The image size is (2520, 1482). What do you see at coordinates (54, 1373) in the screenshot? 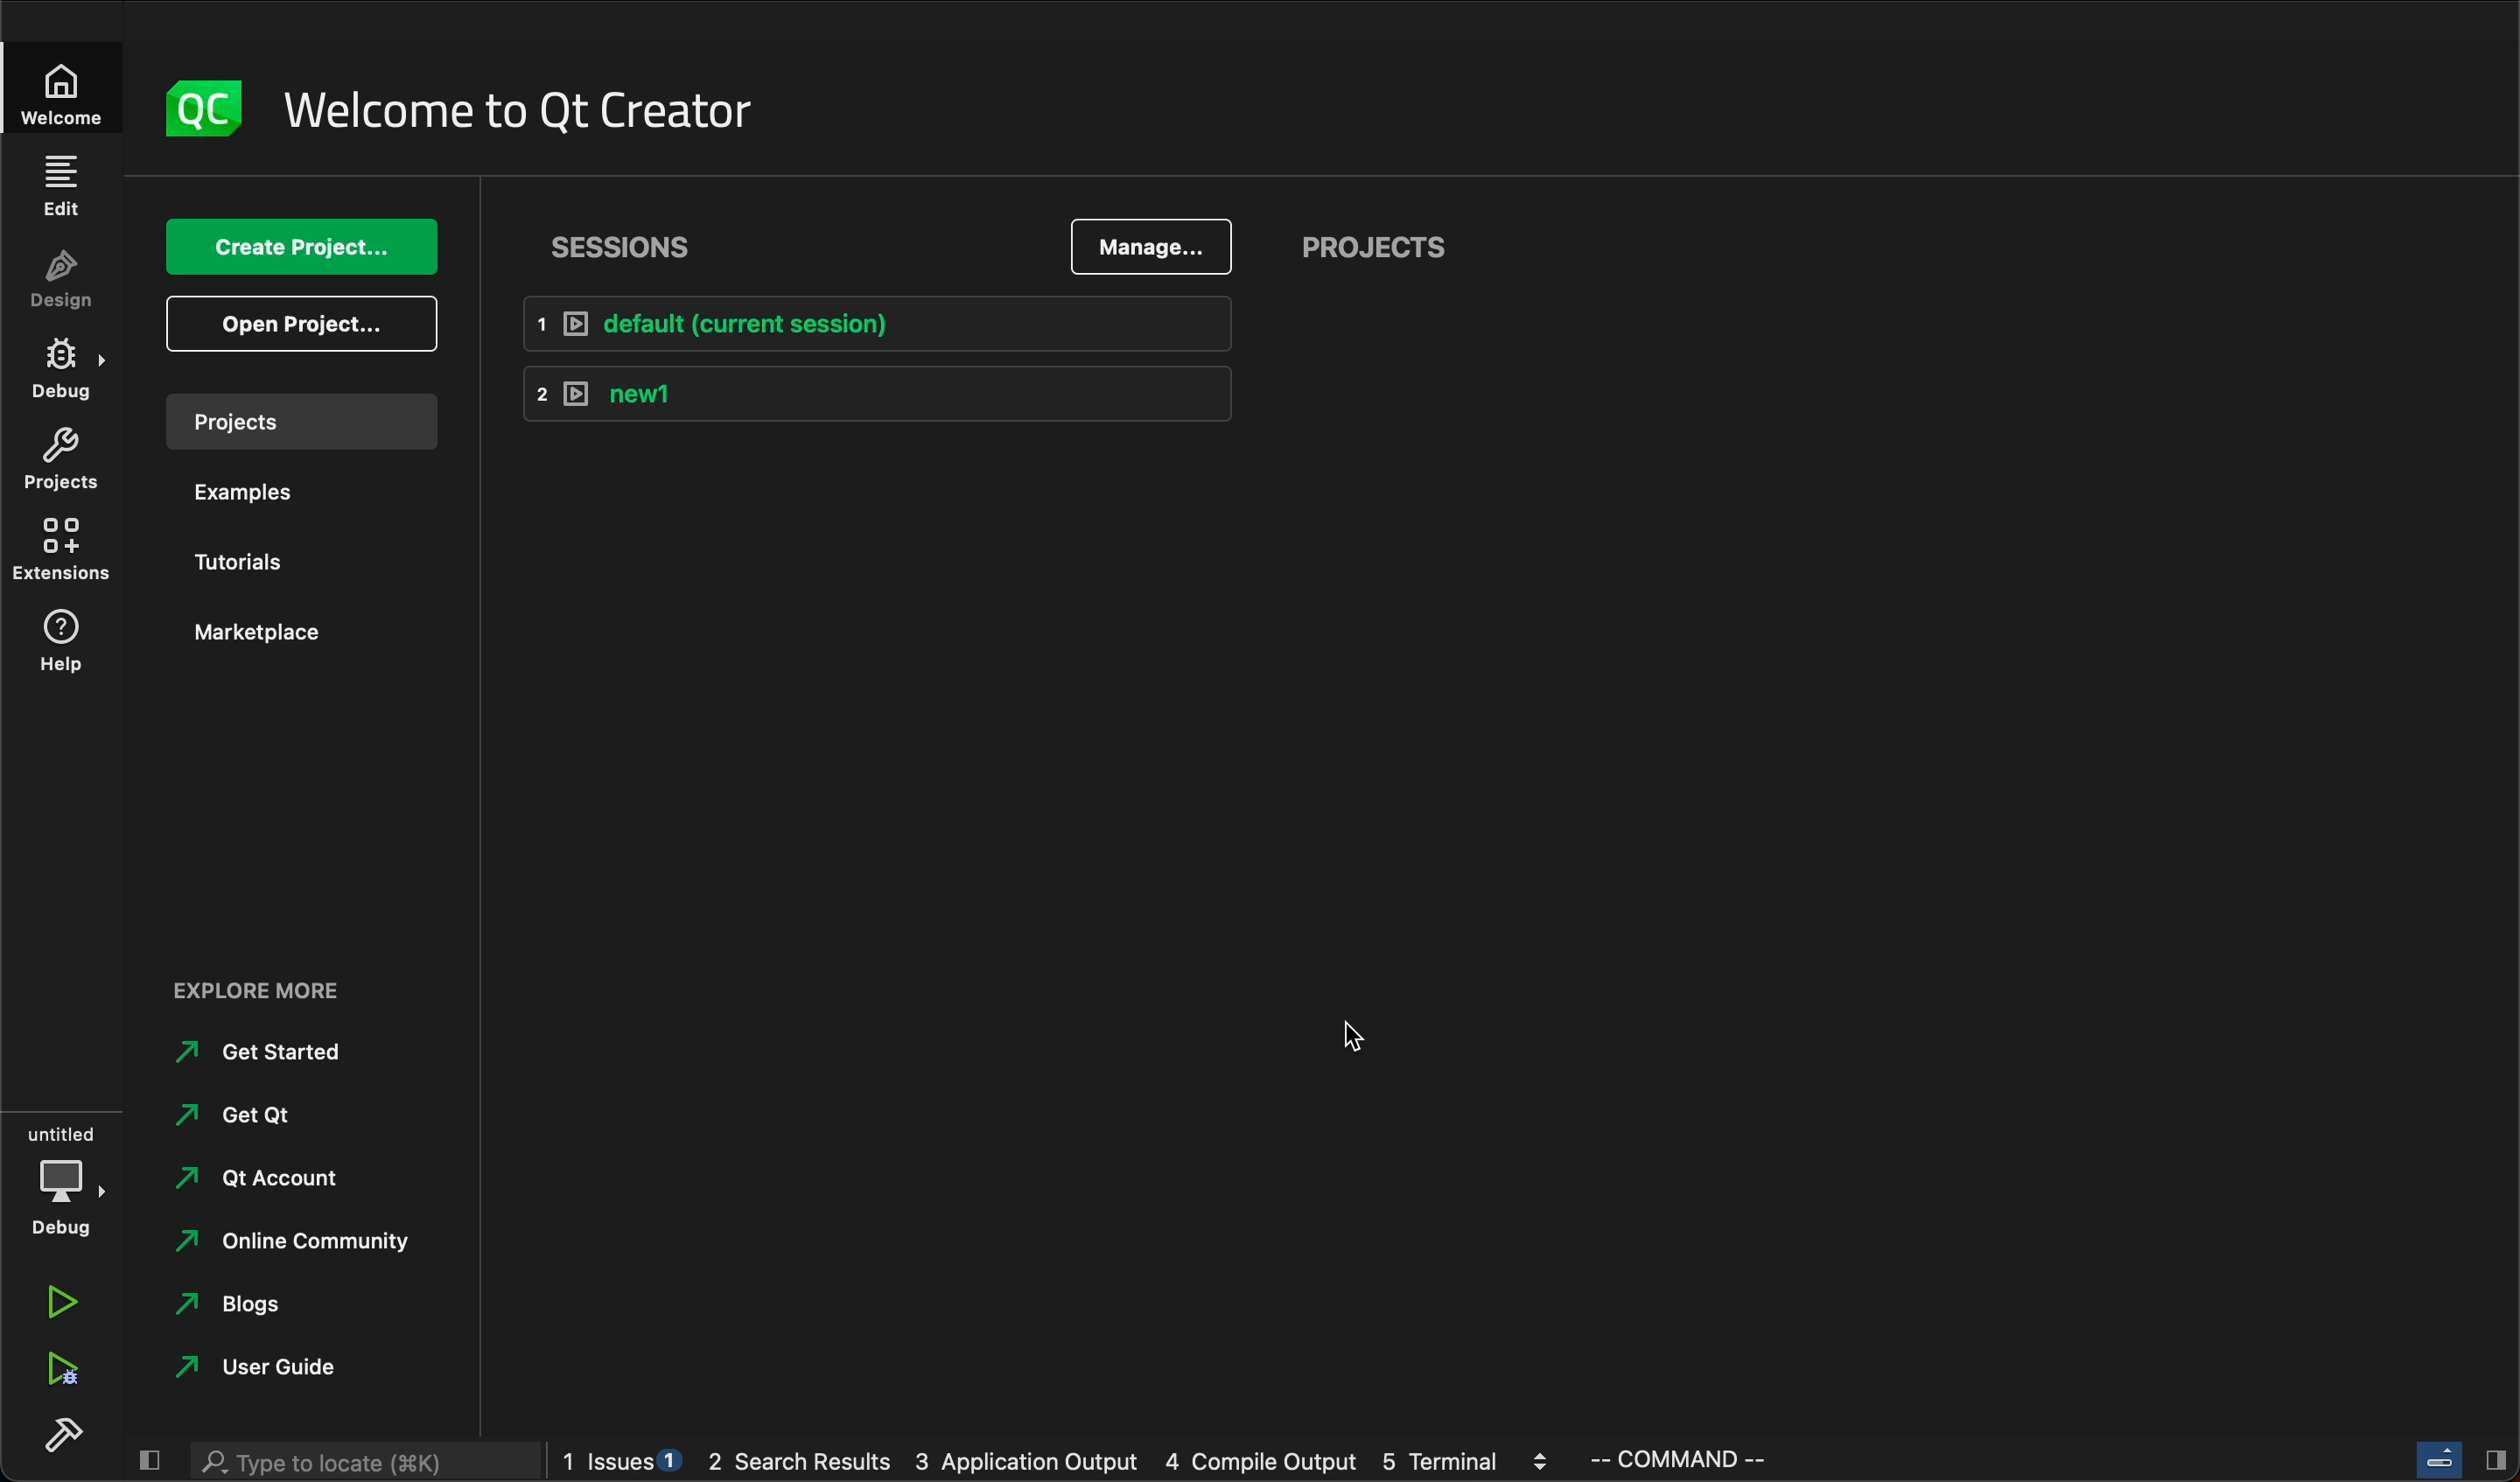
I see `run debug` at bounding box center [54, 1373].